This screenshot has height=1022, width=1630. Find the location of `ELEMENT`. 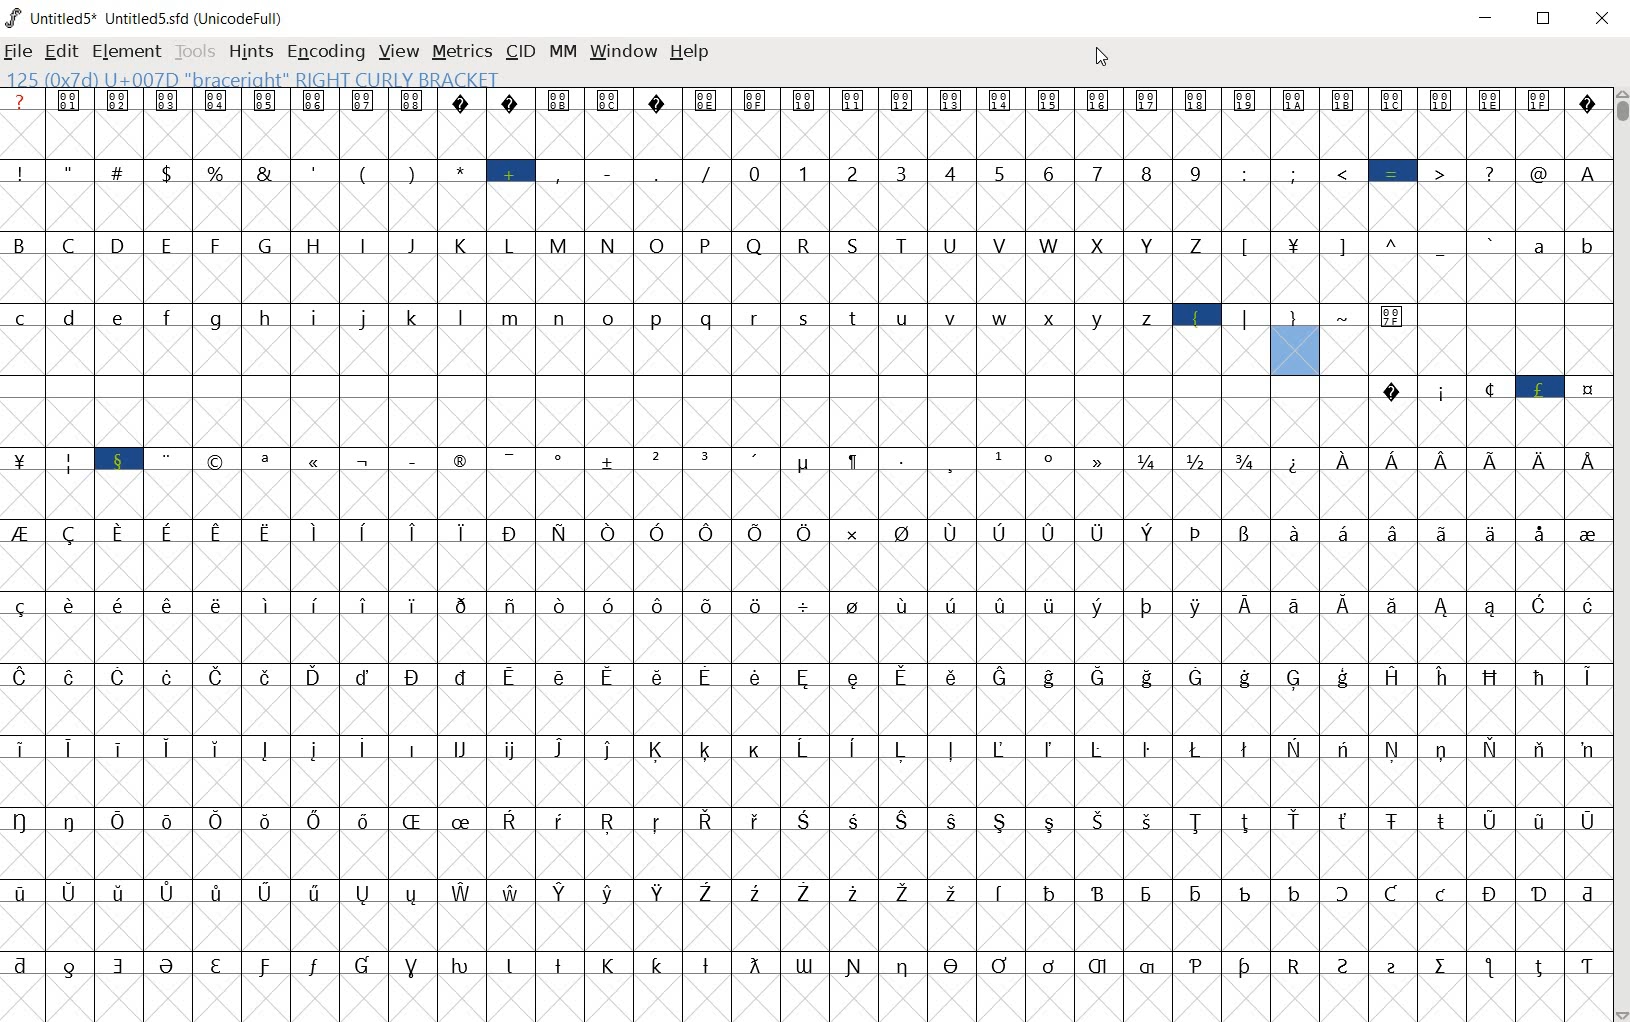

ELEMENT is located at coordinates (126, 52).